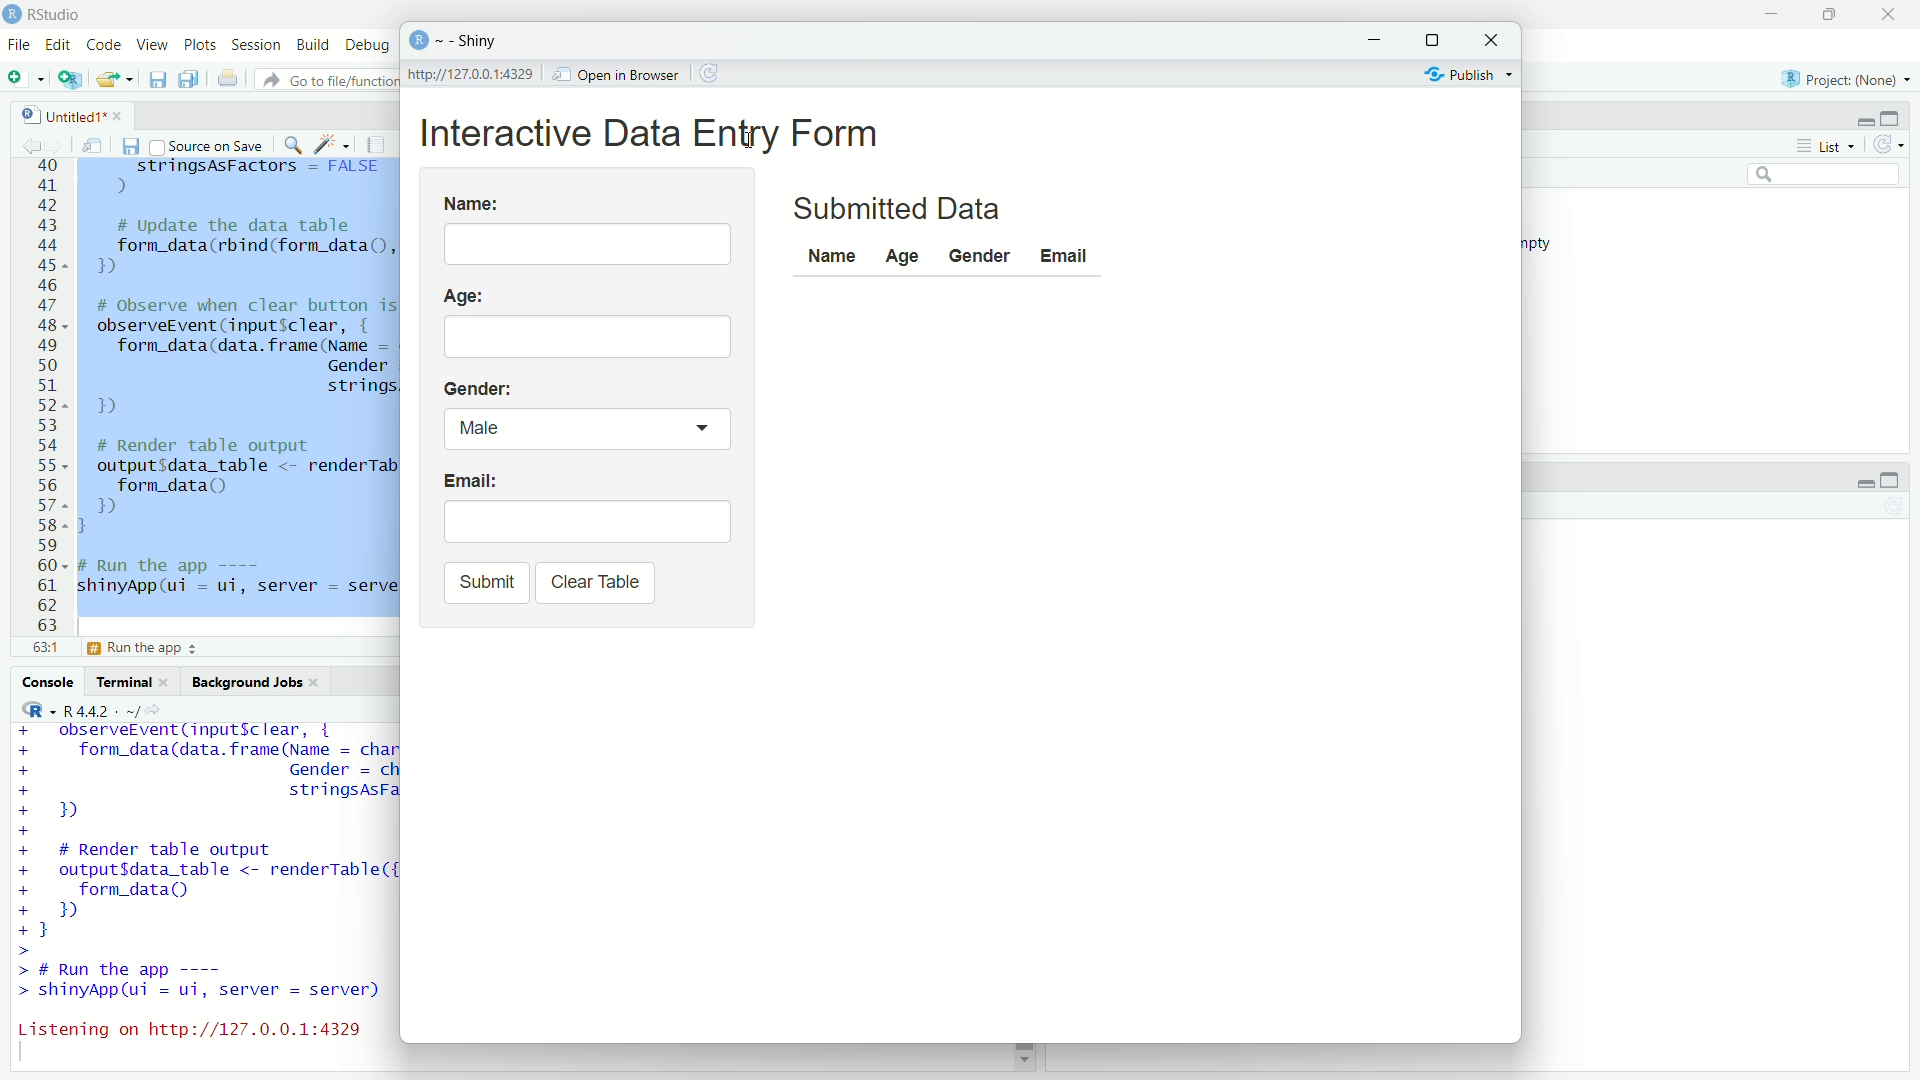 The width and height of the screenshot is (1920, 1080). Describe the element at coordinates (22, 143) in the screenshot. I see `go back to previous source location` at that location.